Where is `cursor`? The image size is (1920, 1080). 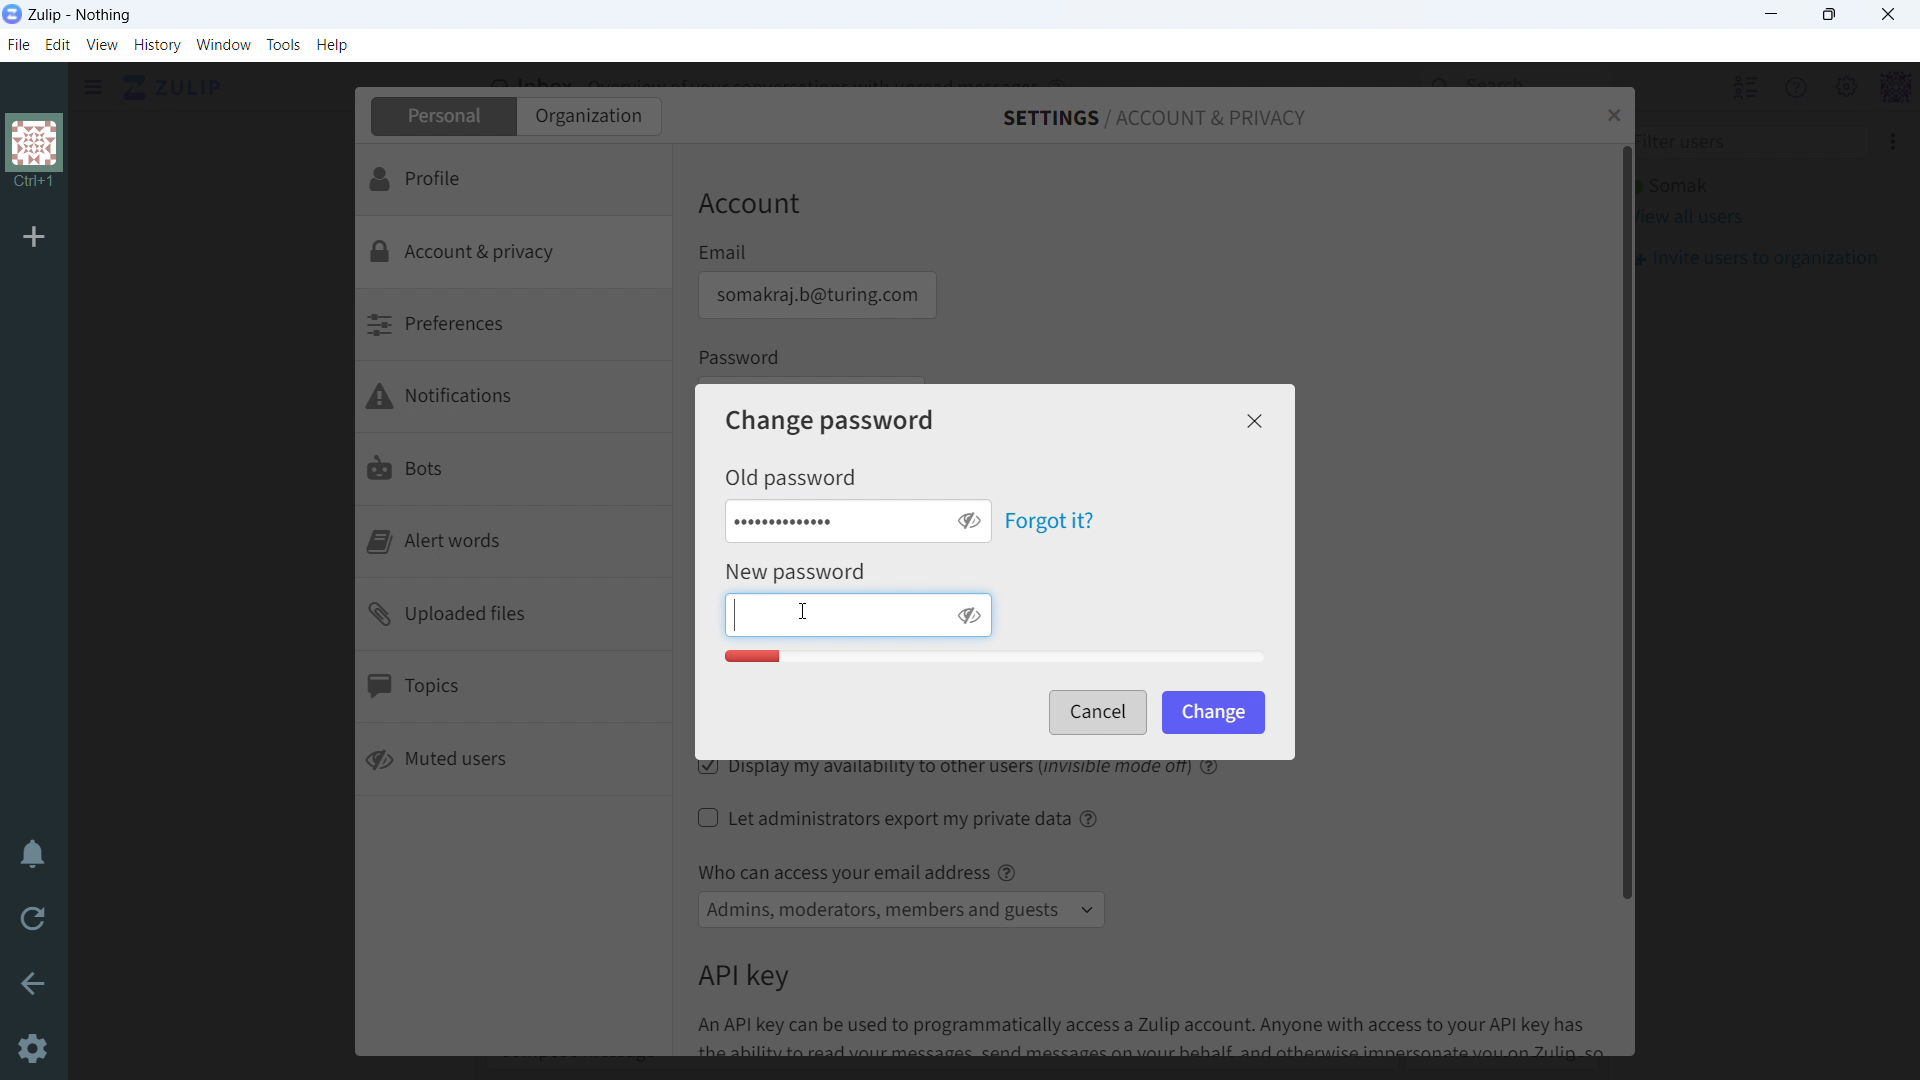 cursor is located at coordinates (806, 610).